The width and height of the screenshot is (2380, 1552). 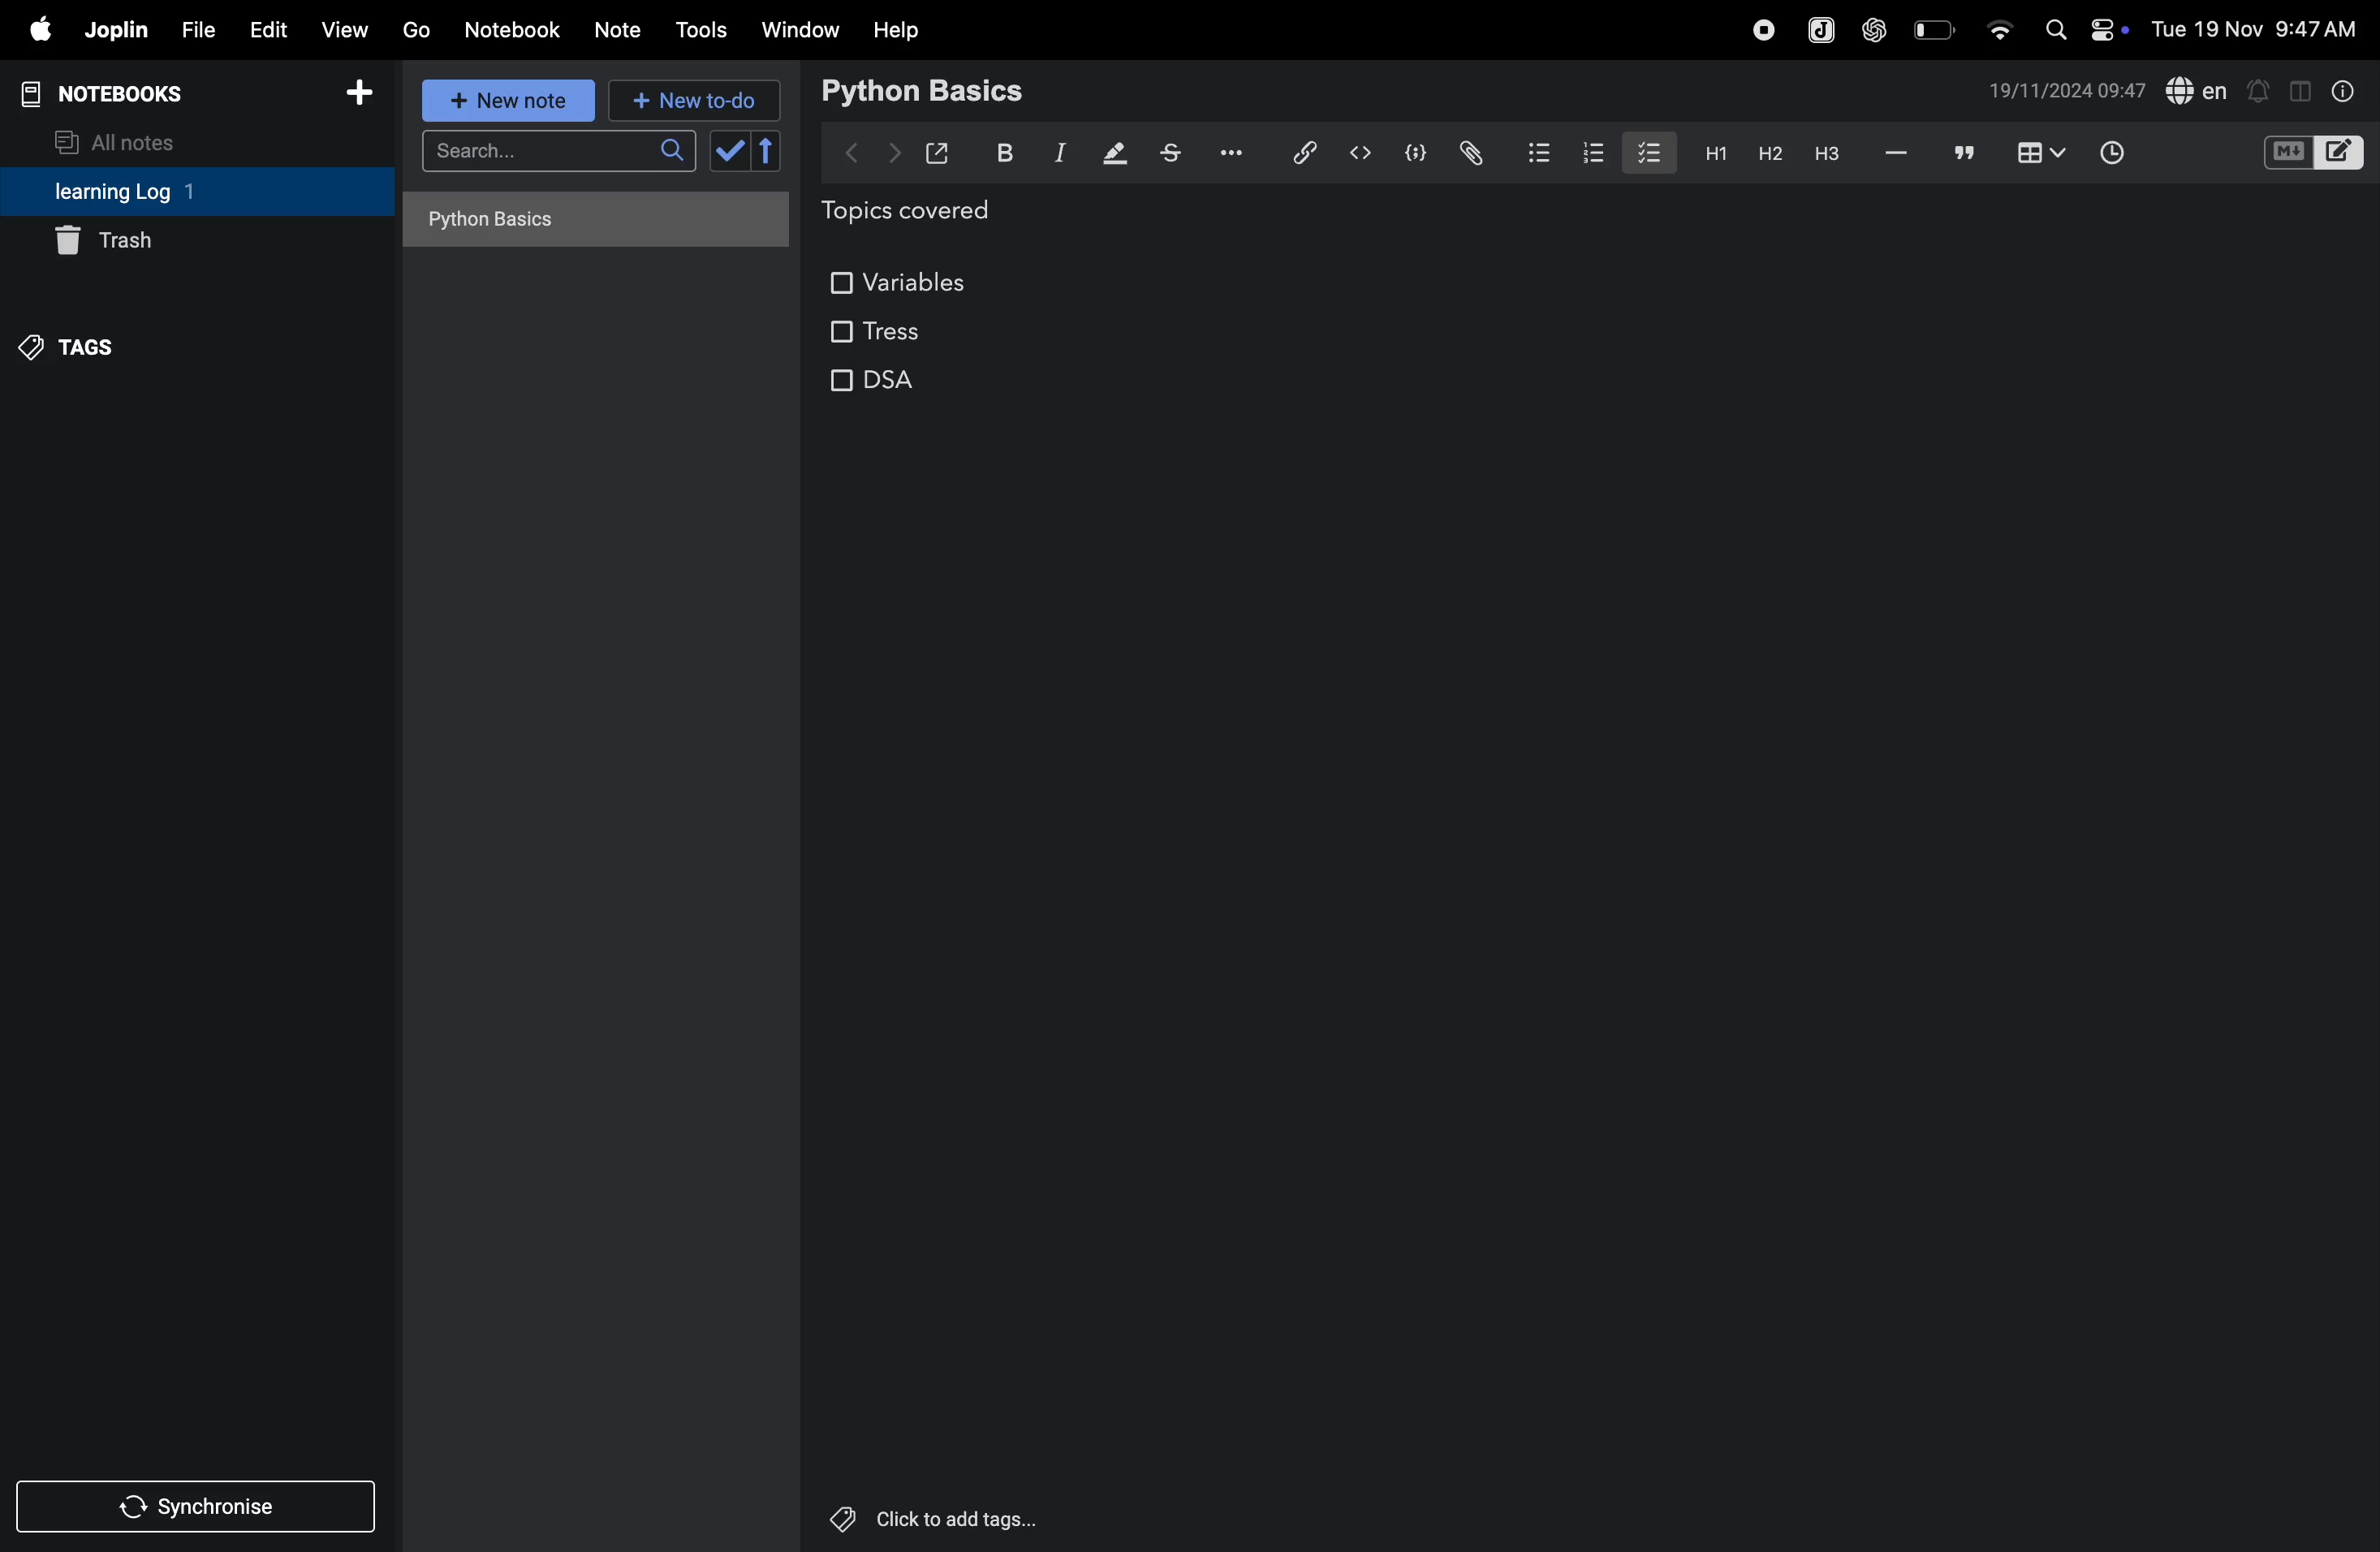 What do you see at coordinates (2260, 89) in the screenshot?
I see `alert` at bounding box center [2260, 89].